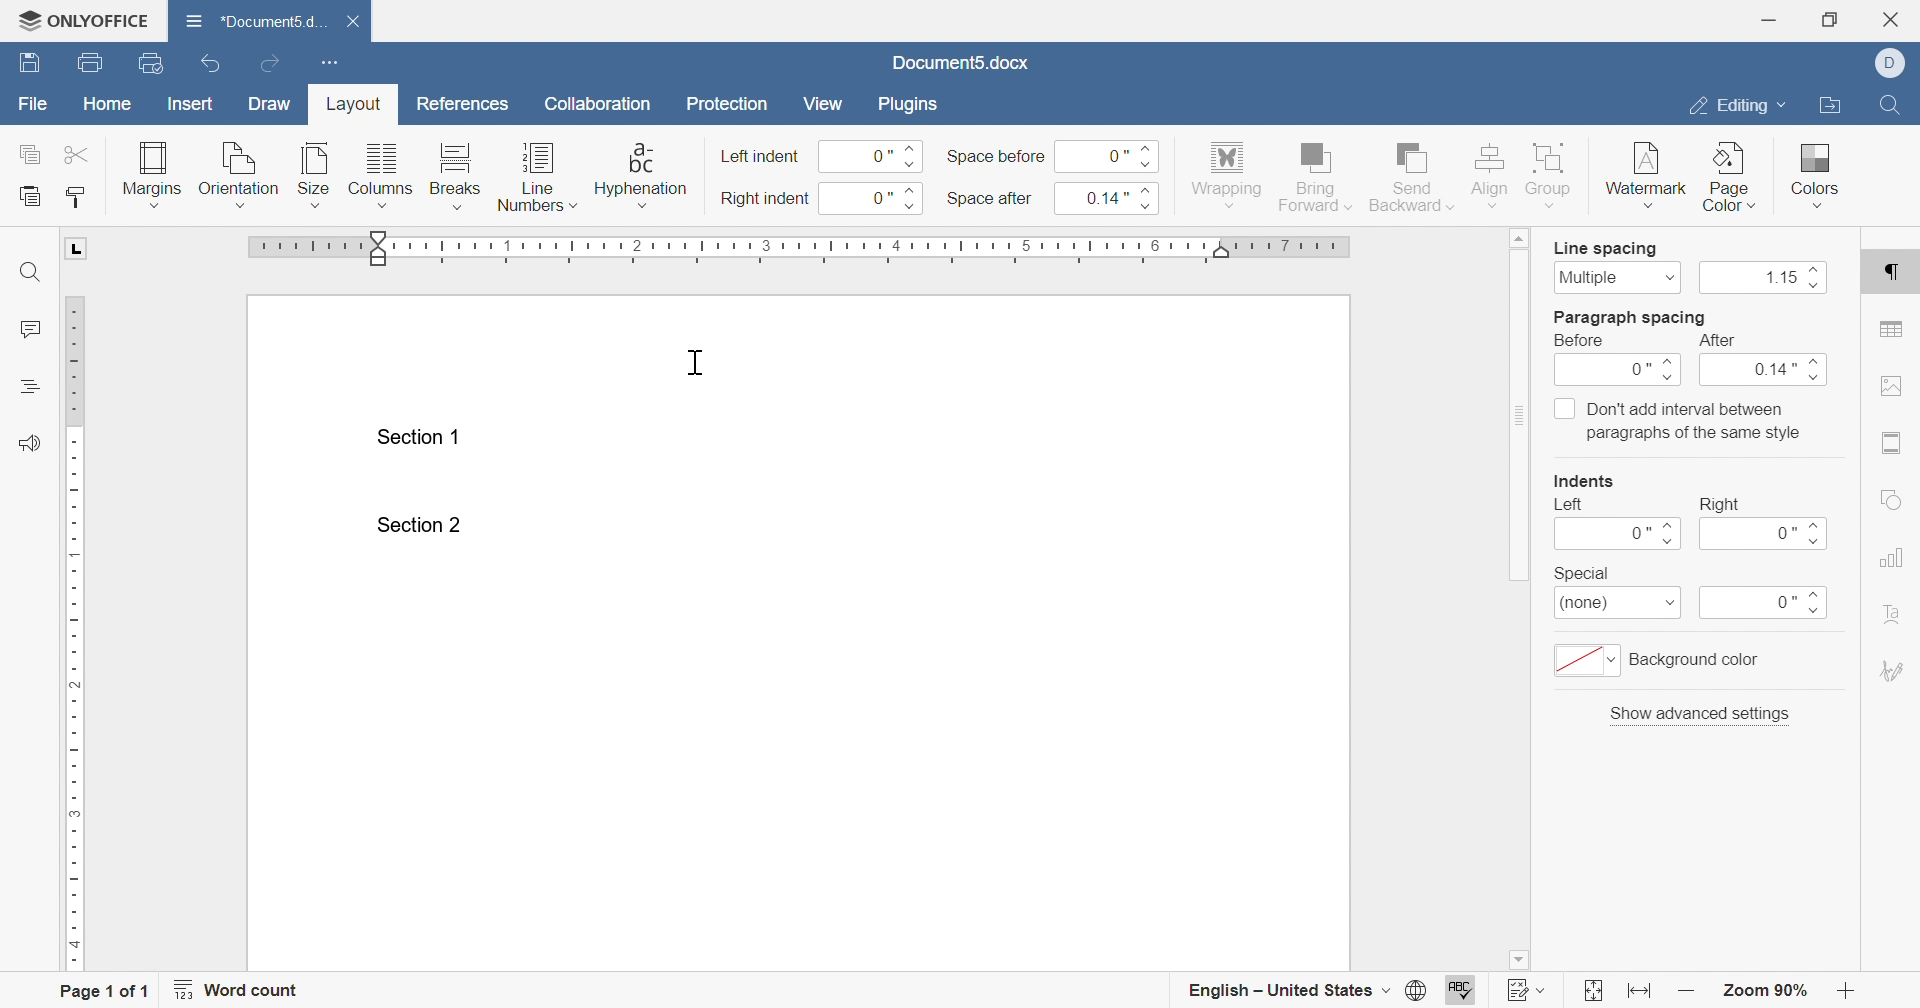 The width and height of the screenshot is (1920, 1008). I want to click on after, so click(1715, 341).